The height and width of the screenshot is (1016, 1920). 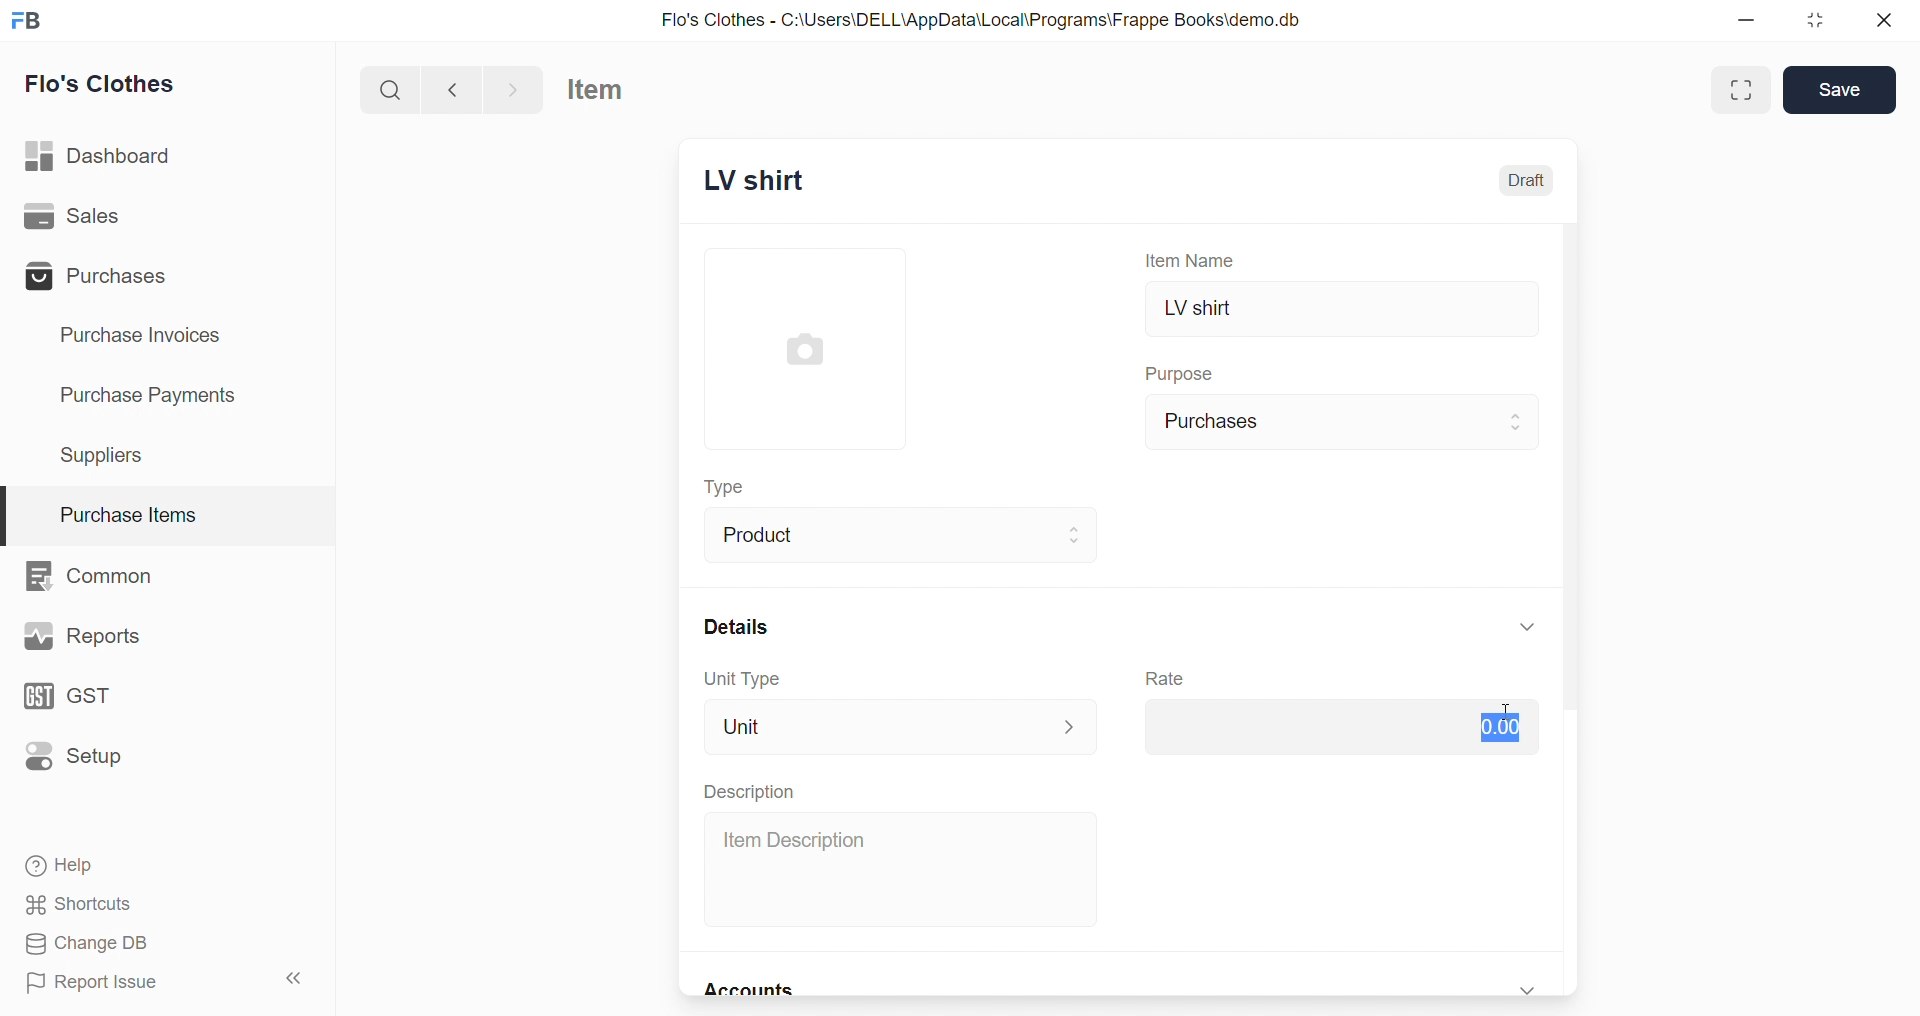 I want to click on Unit Type, so click(x=740, y=679).